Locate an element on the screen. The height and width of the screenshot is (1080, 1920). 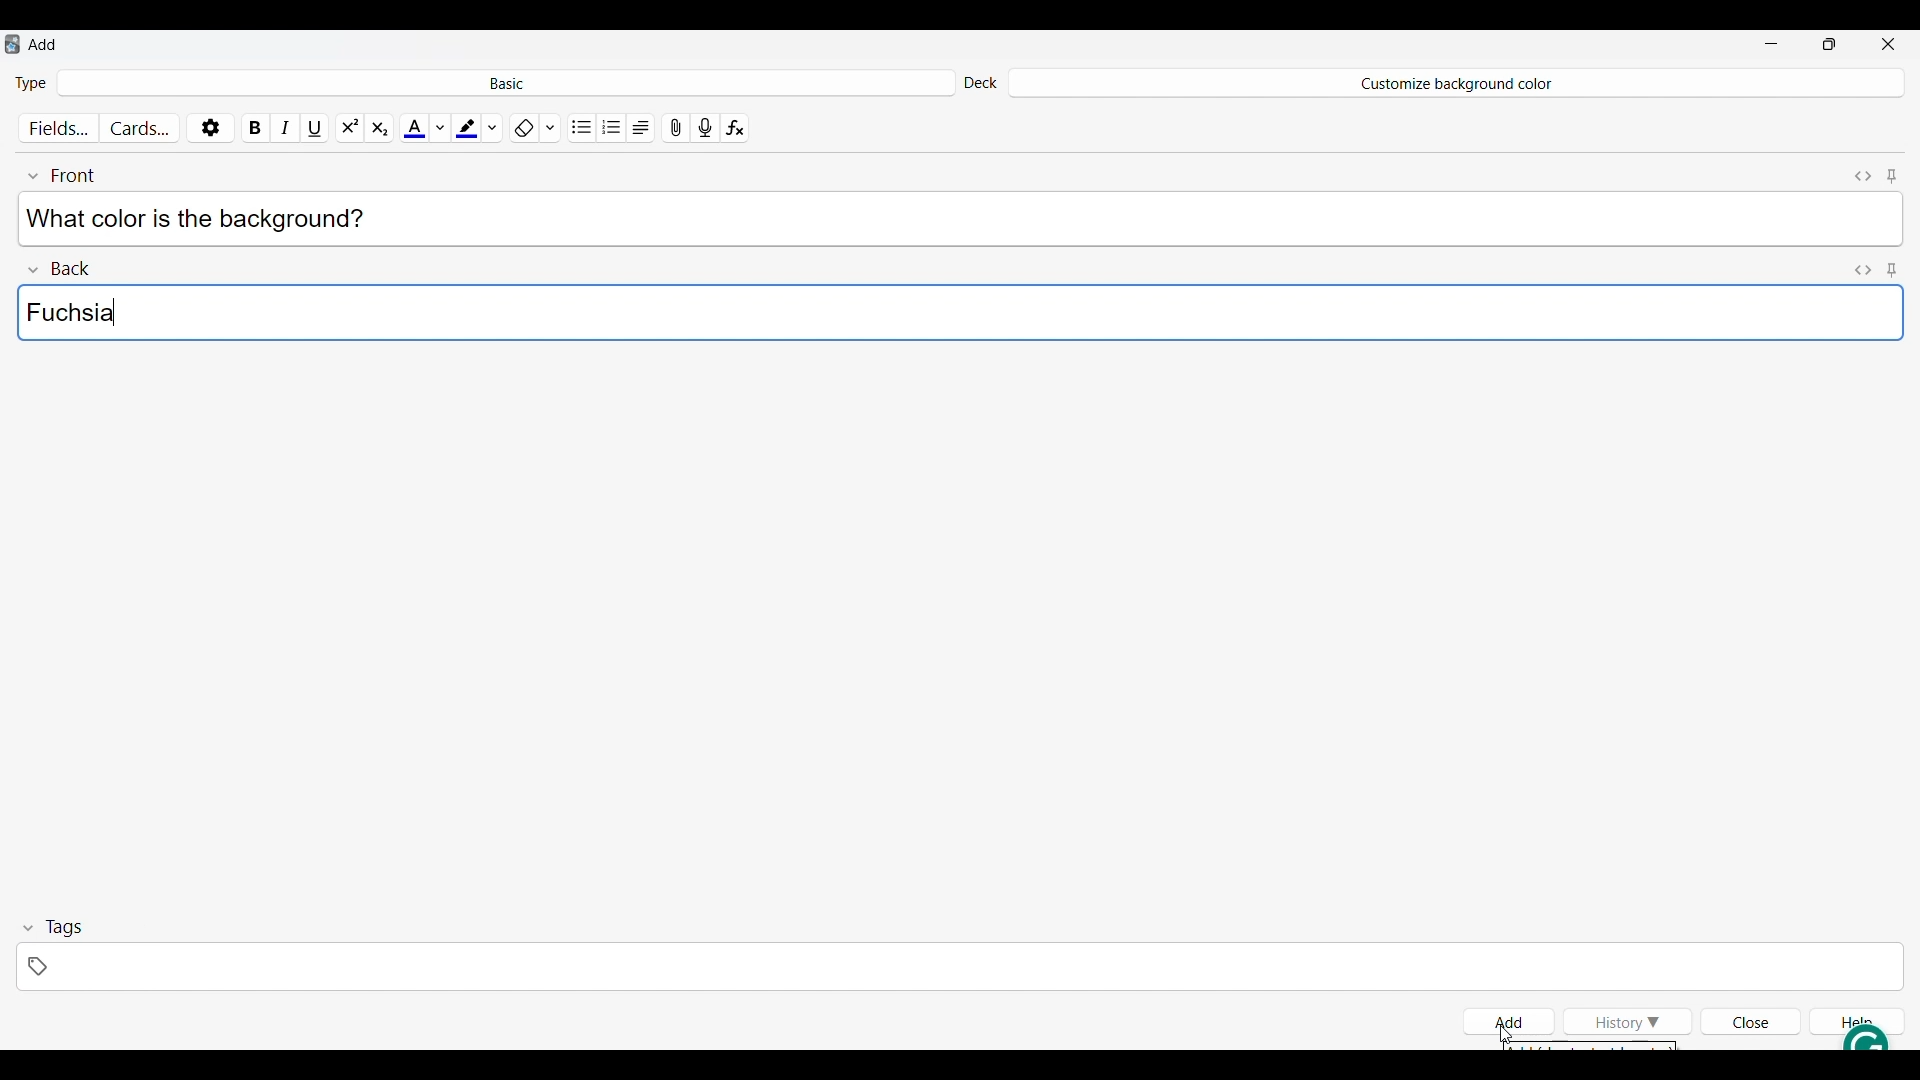
Click to type in tags is located at coordinates (959, 967).